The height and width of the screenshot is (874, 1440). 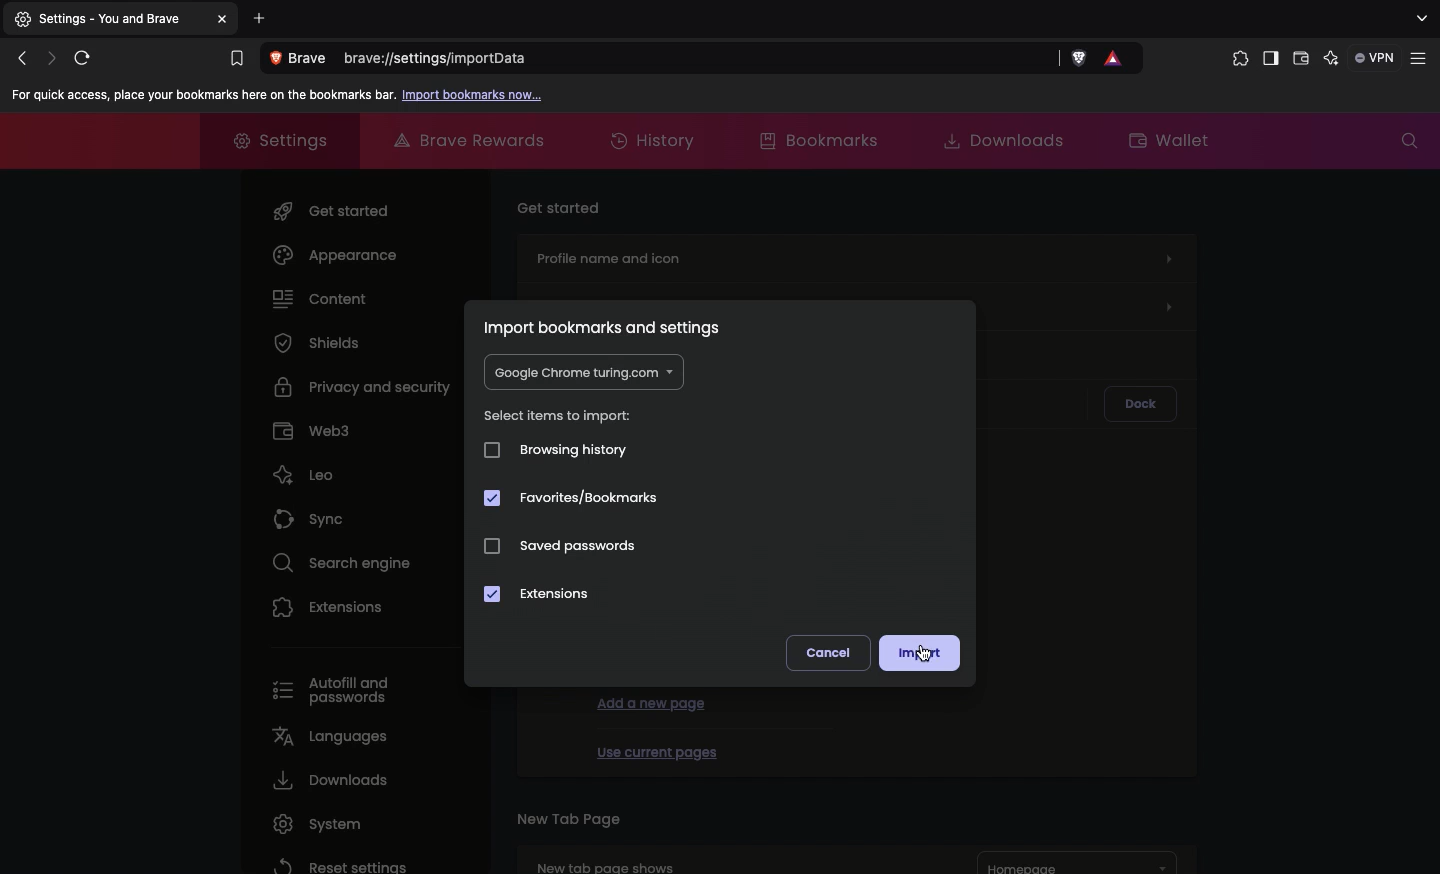 What do you see at coordinates (260, 18) in the screenshot?
I see `Add new tab` at bounding box center [260, 18].